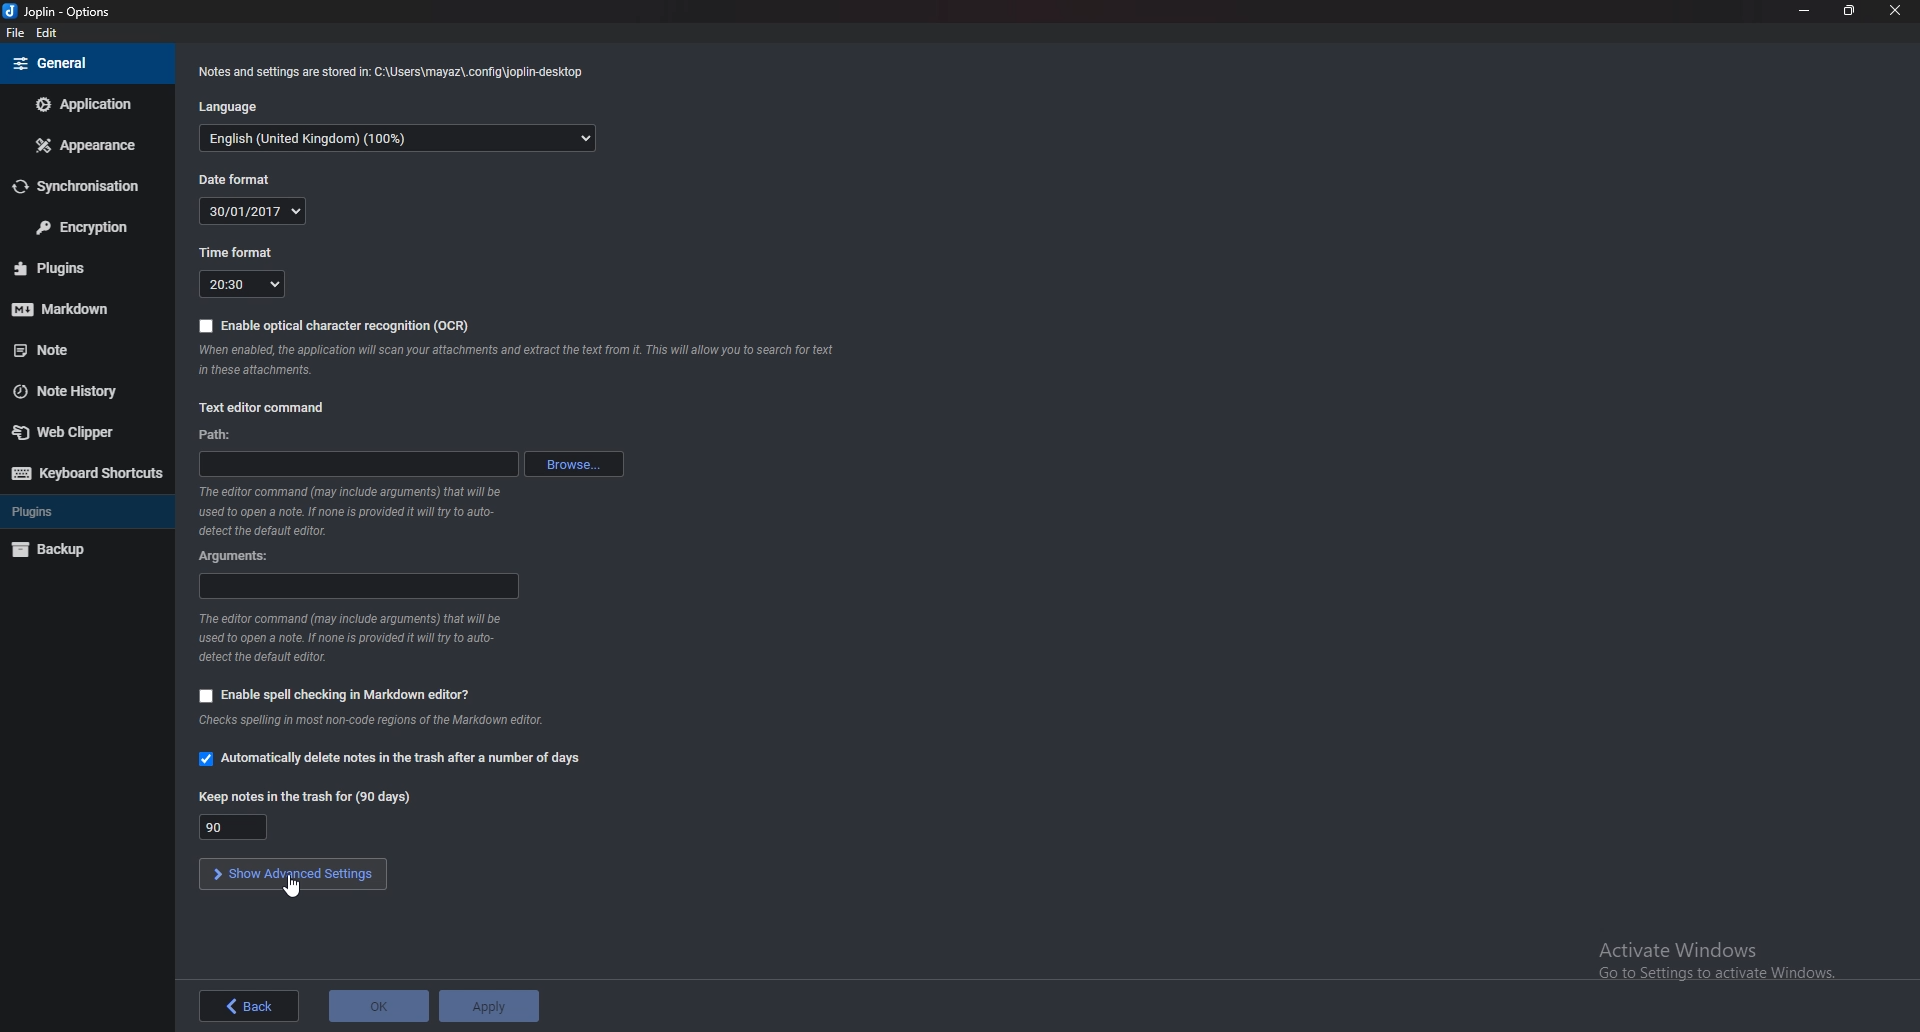 Image resolution: width=1920 pixels, height=1032 pixels. What do you see at coordinates (350, 510) in the screenshot?
I see `Info` at bounding box center [350, 510].